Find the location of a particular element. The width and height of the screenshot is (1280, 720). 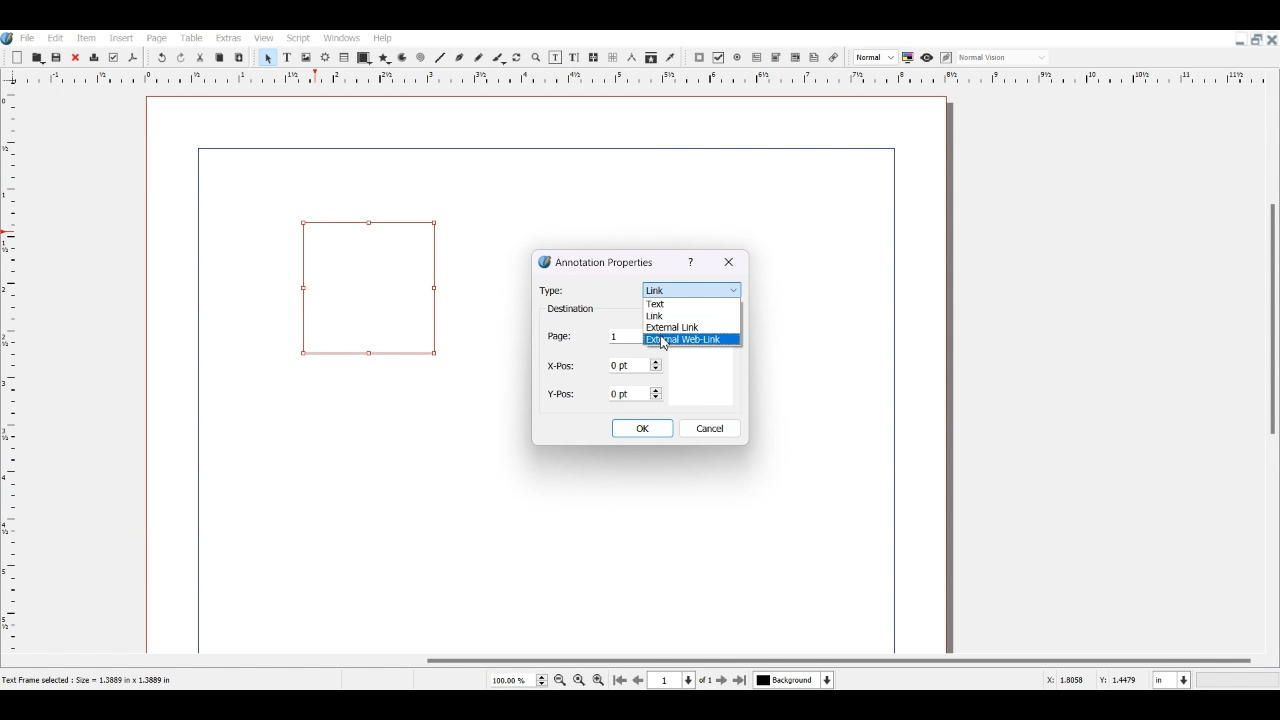

Edit in preview mode is located at coordinates (946, 58).